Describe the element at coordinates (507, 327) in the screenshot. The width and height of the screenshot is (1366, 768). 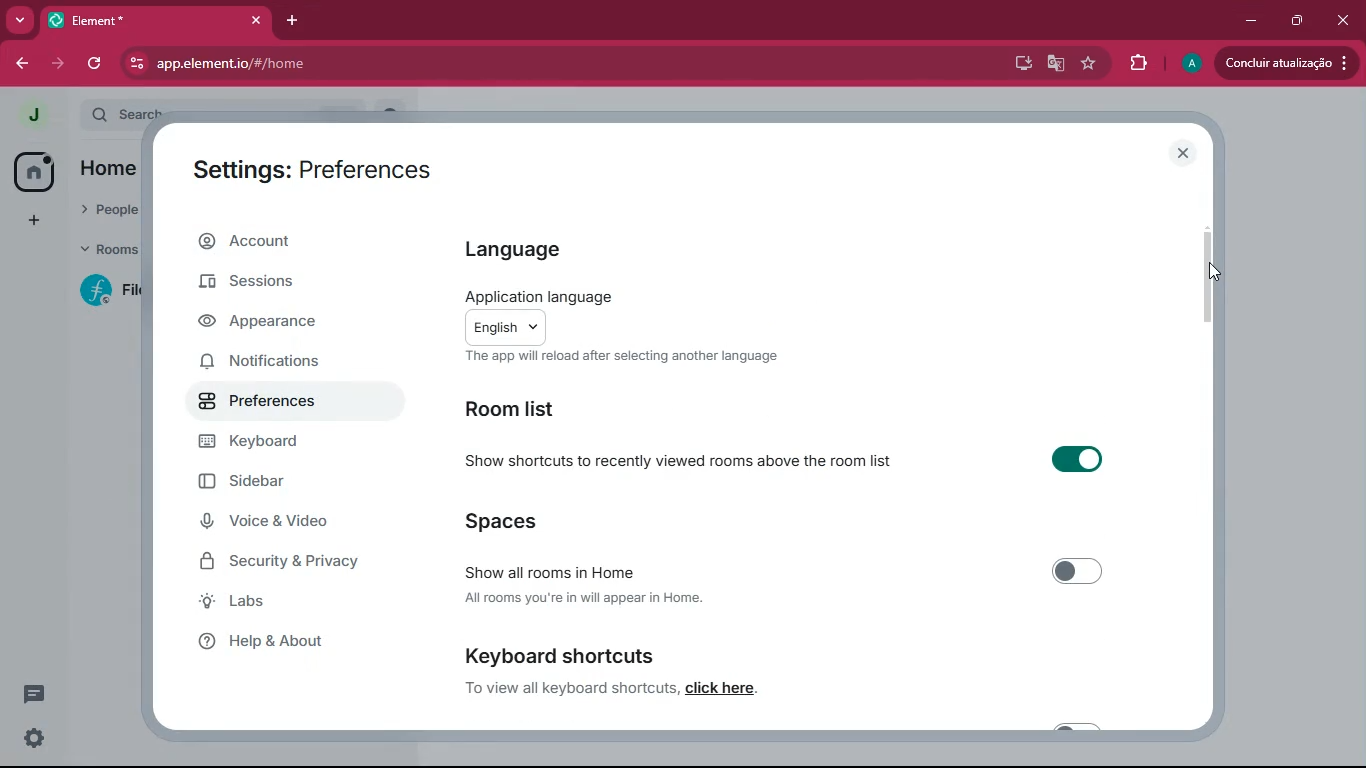
I see `english` at that location.